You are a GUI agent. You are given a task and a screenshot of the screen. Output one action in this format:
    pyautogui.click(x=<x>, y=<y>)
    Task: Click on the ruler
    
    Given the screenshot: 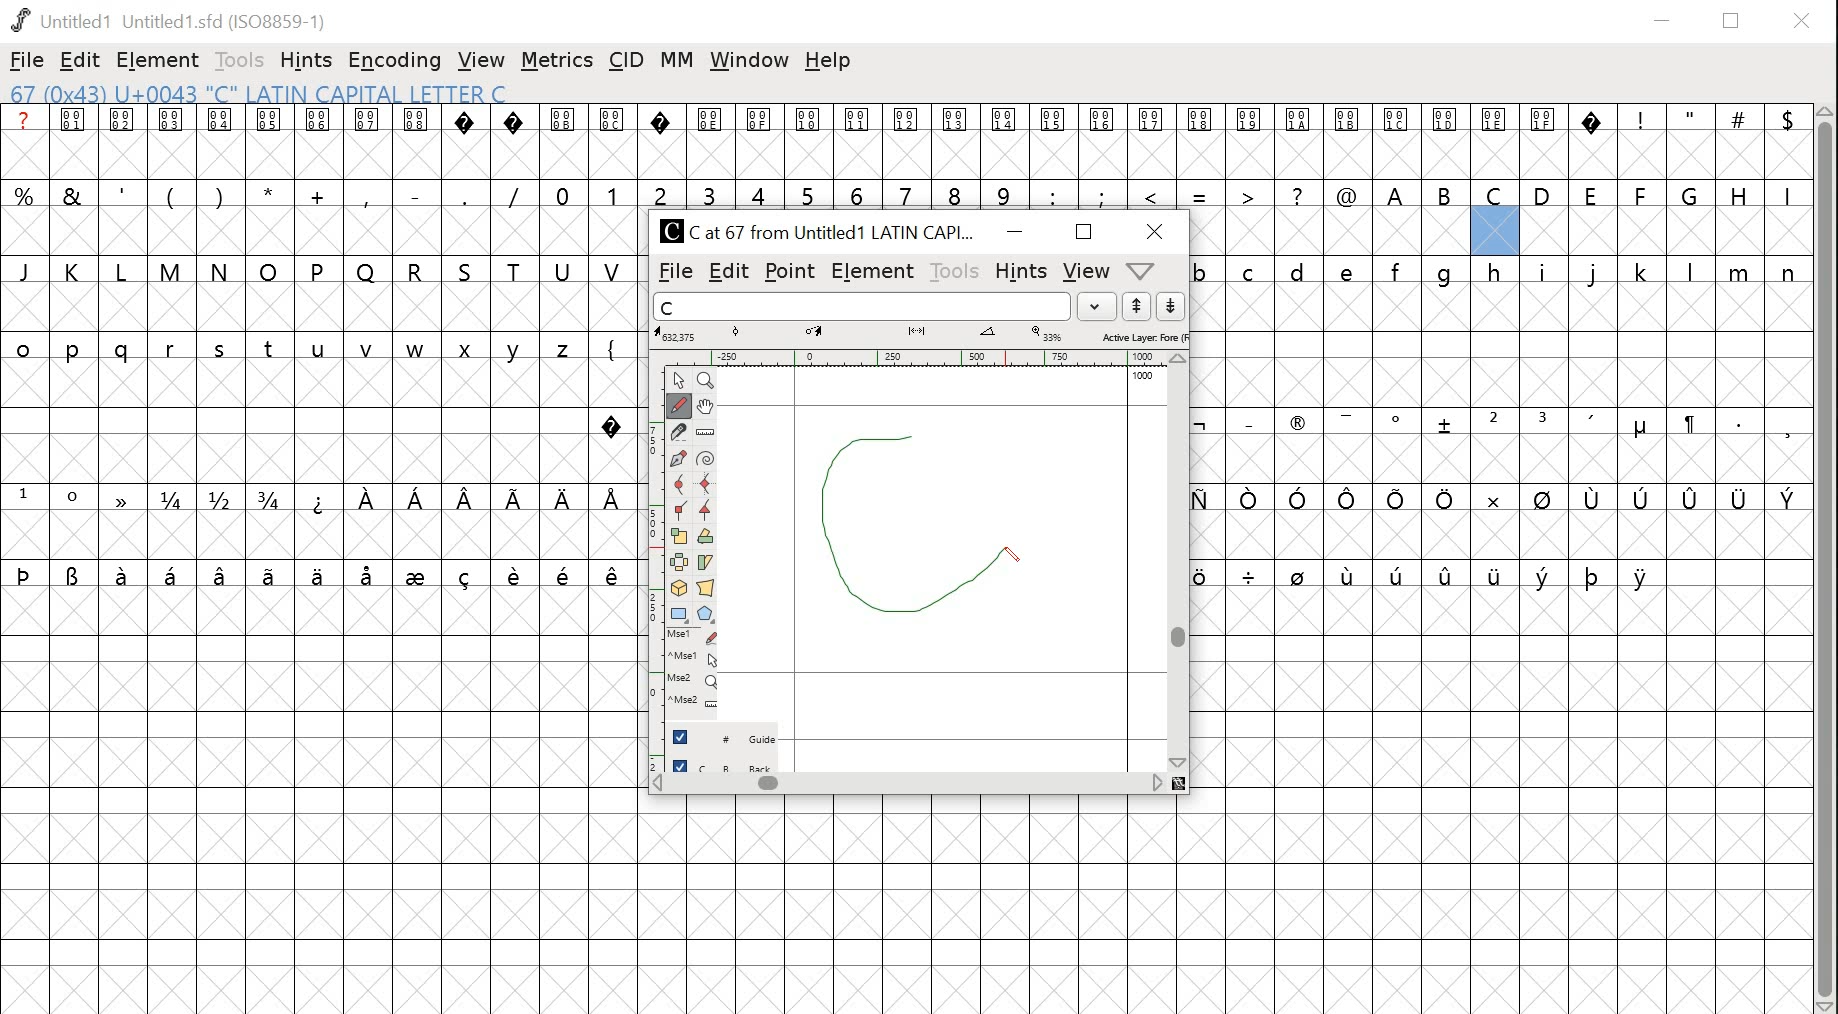 What is the action you would take?
    pyautogui.click(x=708, y=433)
    